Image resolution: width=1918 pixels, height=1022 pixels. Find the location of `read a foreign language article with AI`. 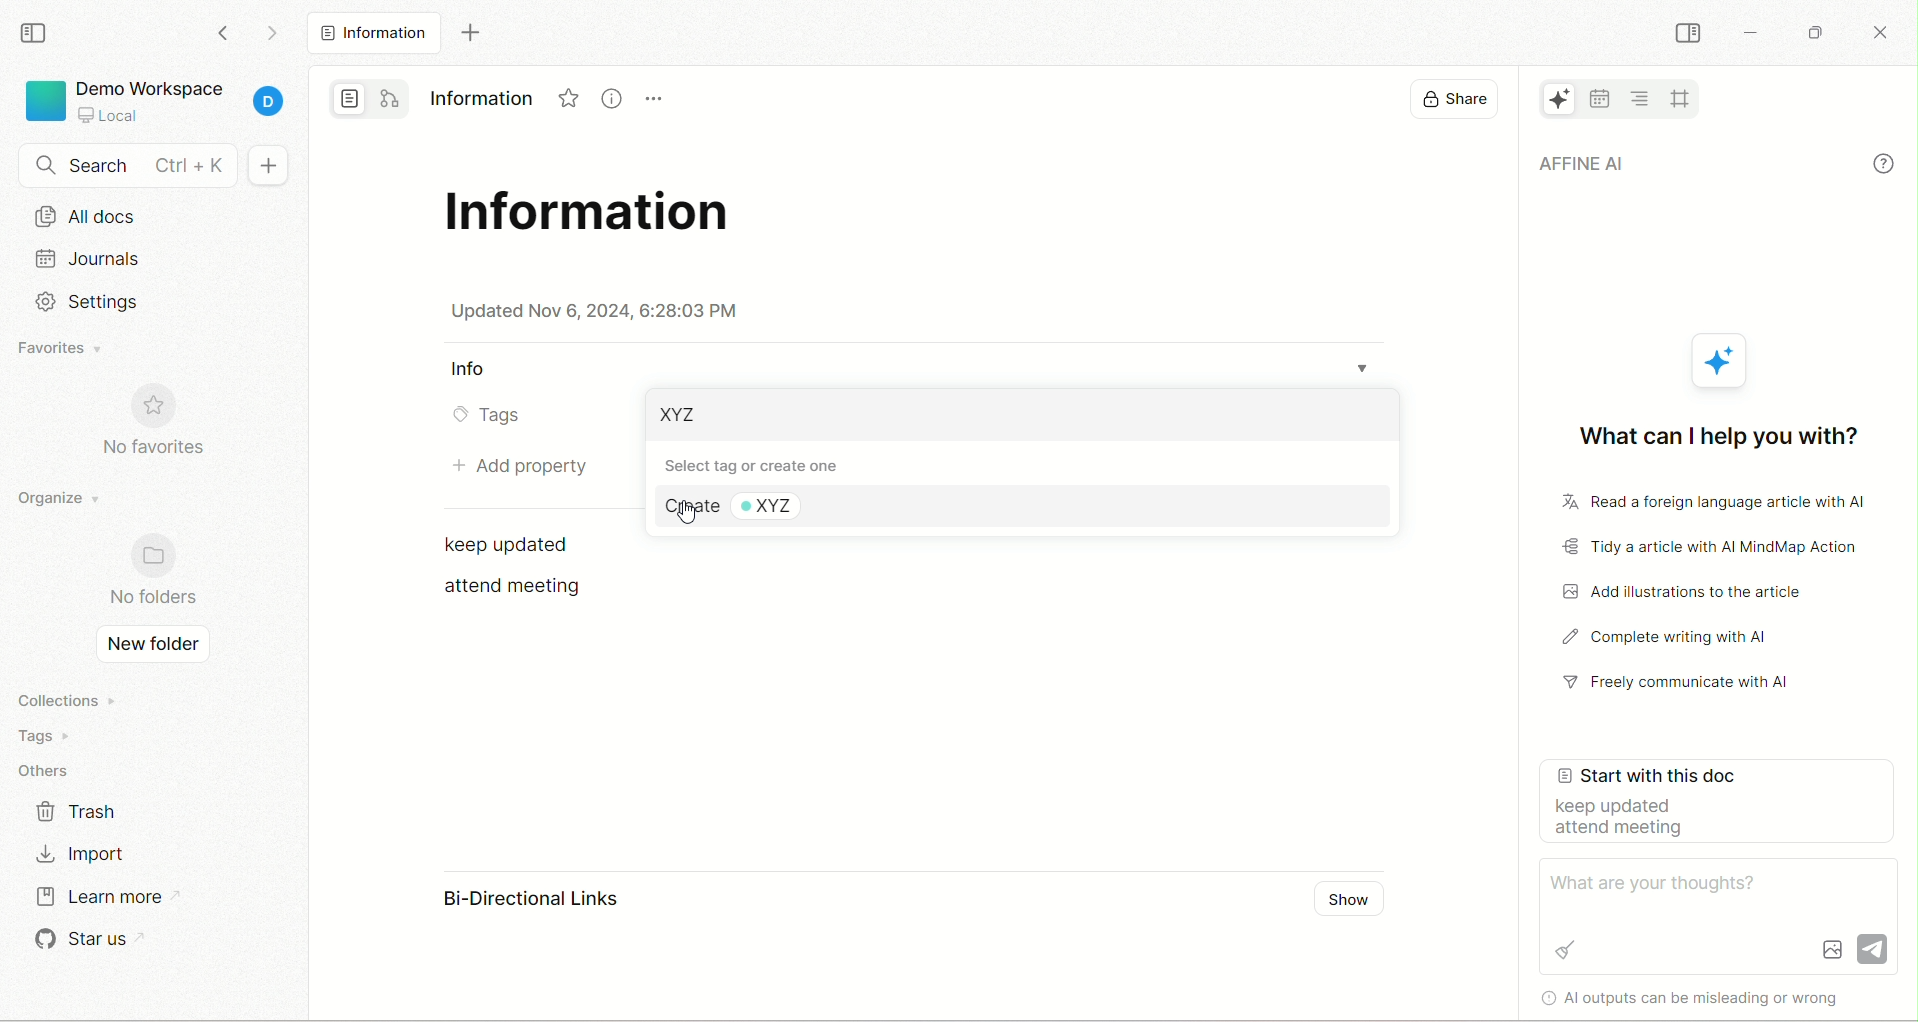

read a foreign language article with AI is located at coordinates (1702, 504).